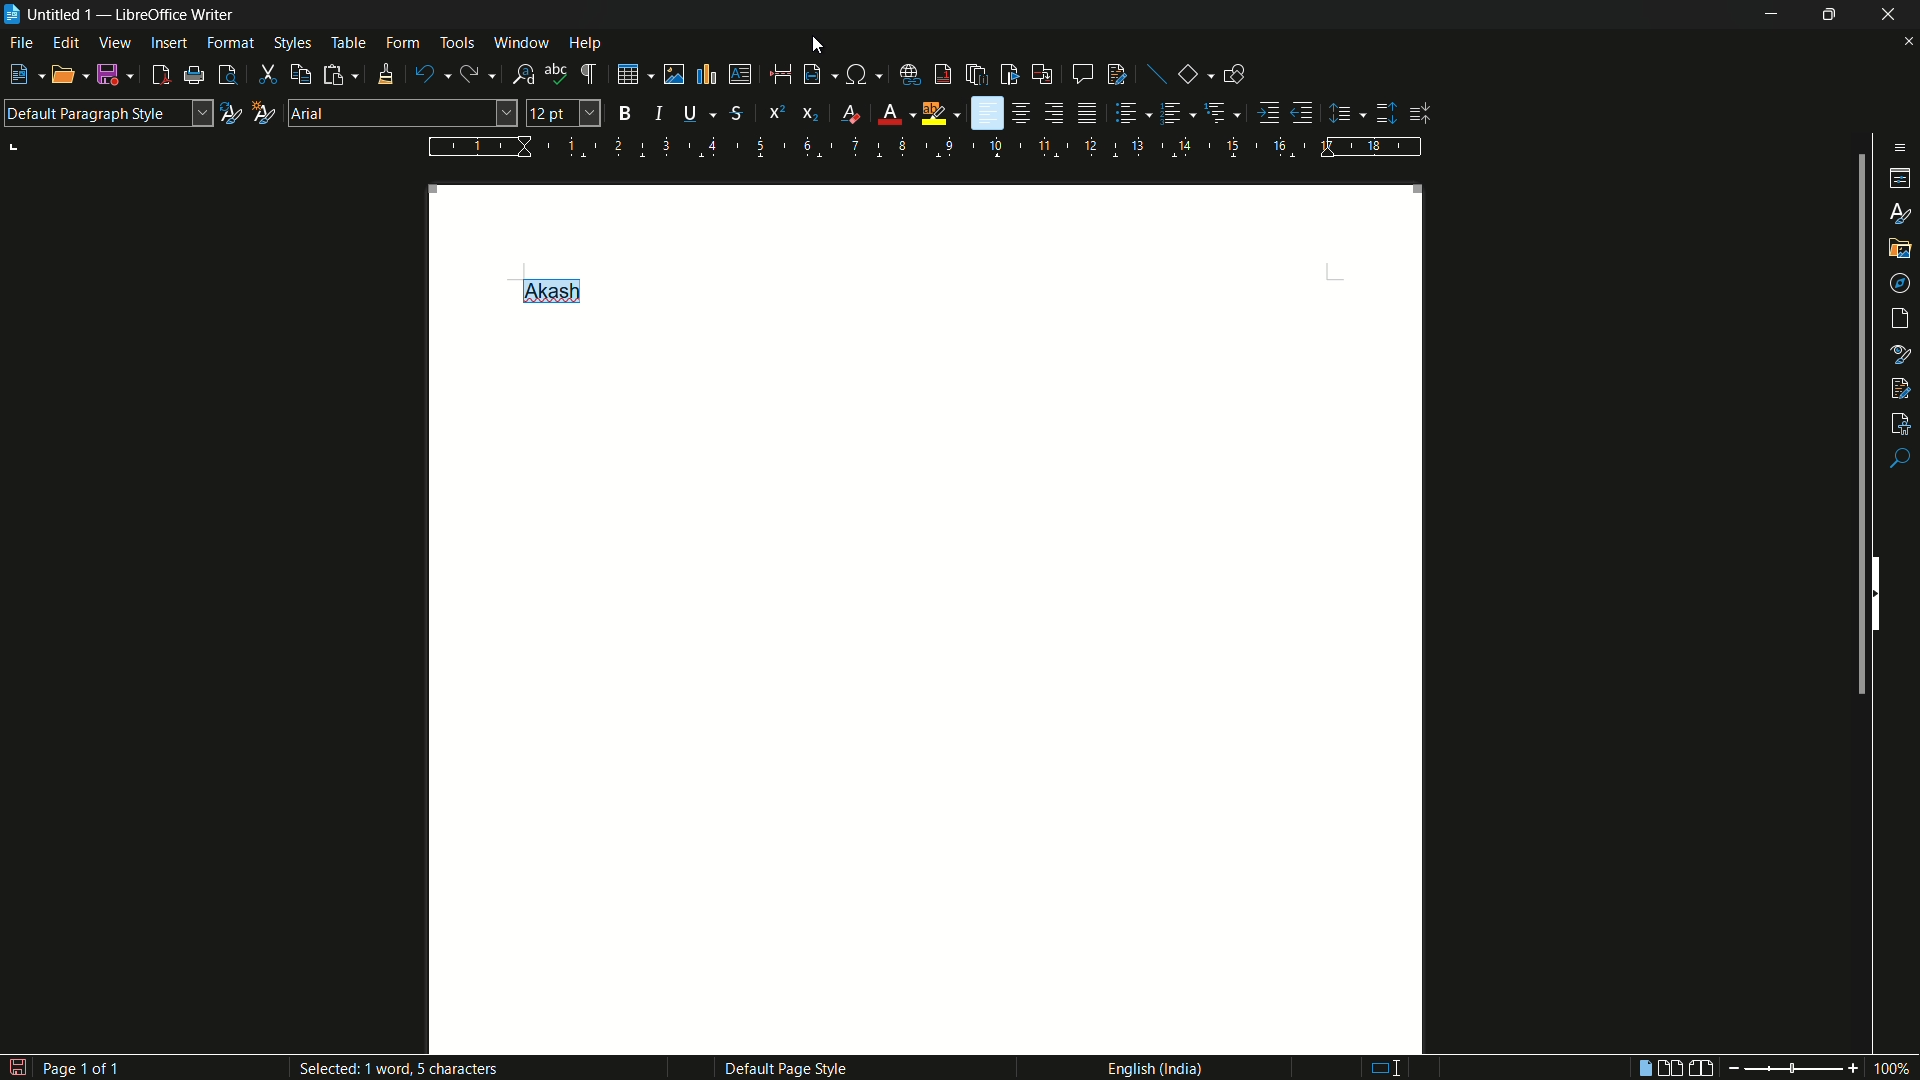  Describe the element at coordinates (68, 44) in the screenshot. I see `edit menu` at that location.